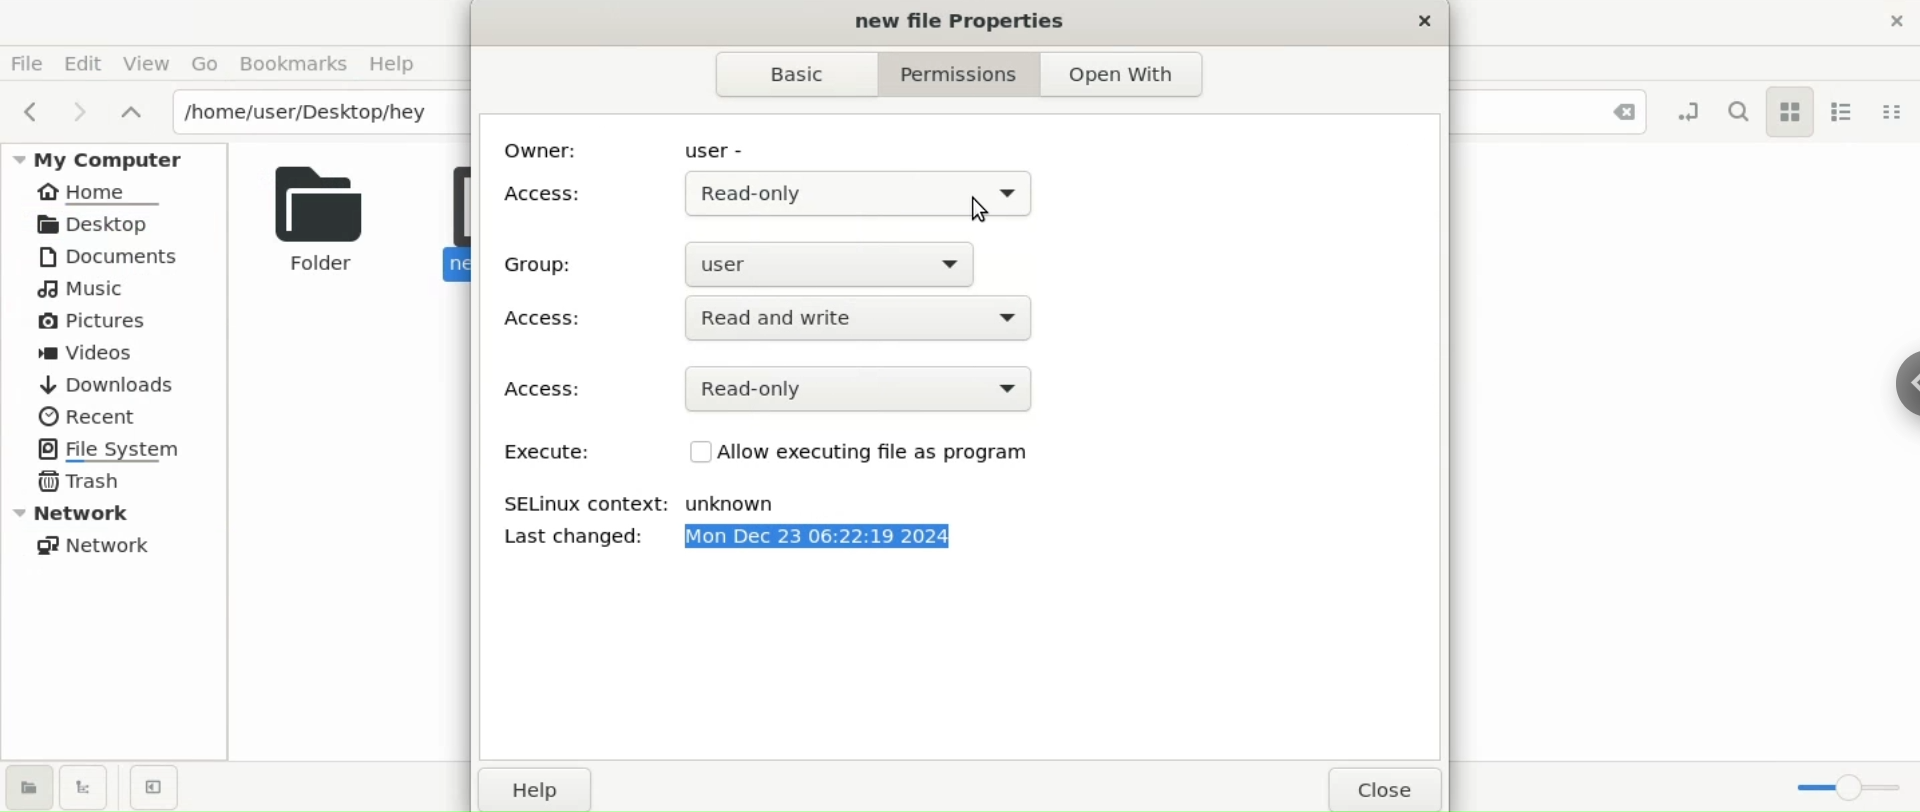  What do you see at coordinates (1902, 379) in the screenshot?
I see `sidebar` at bounding box center [1902, 379].